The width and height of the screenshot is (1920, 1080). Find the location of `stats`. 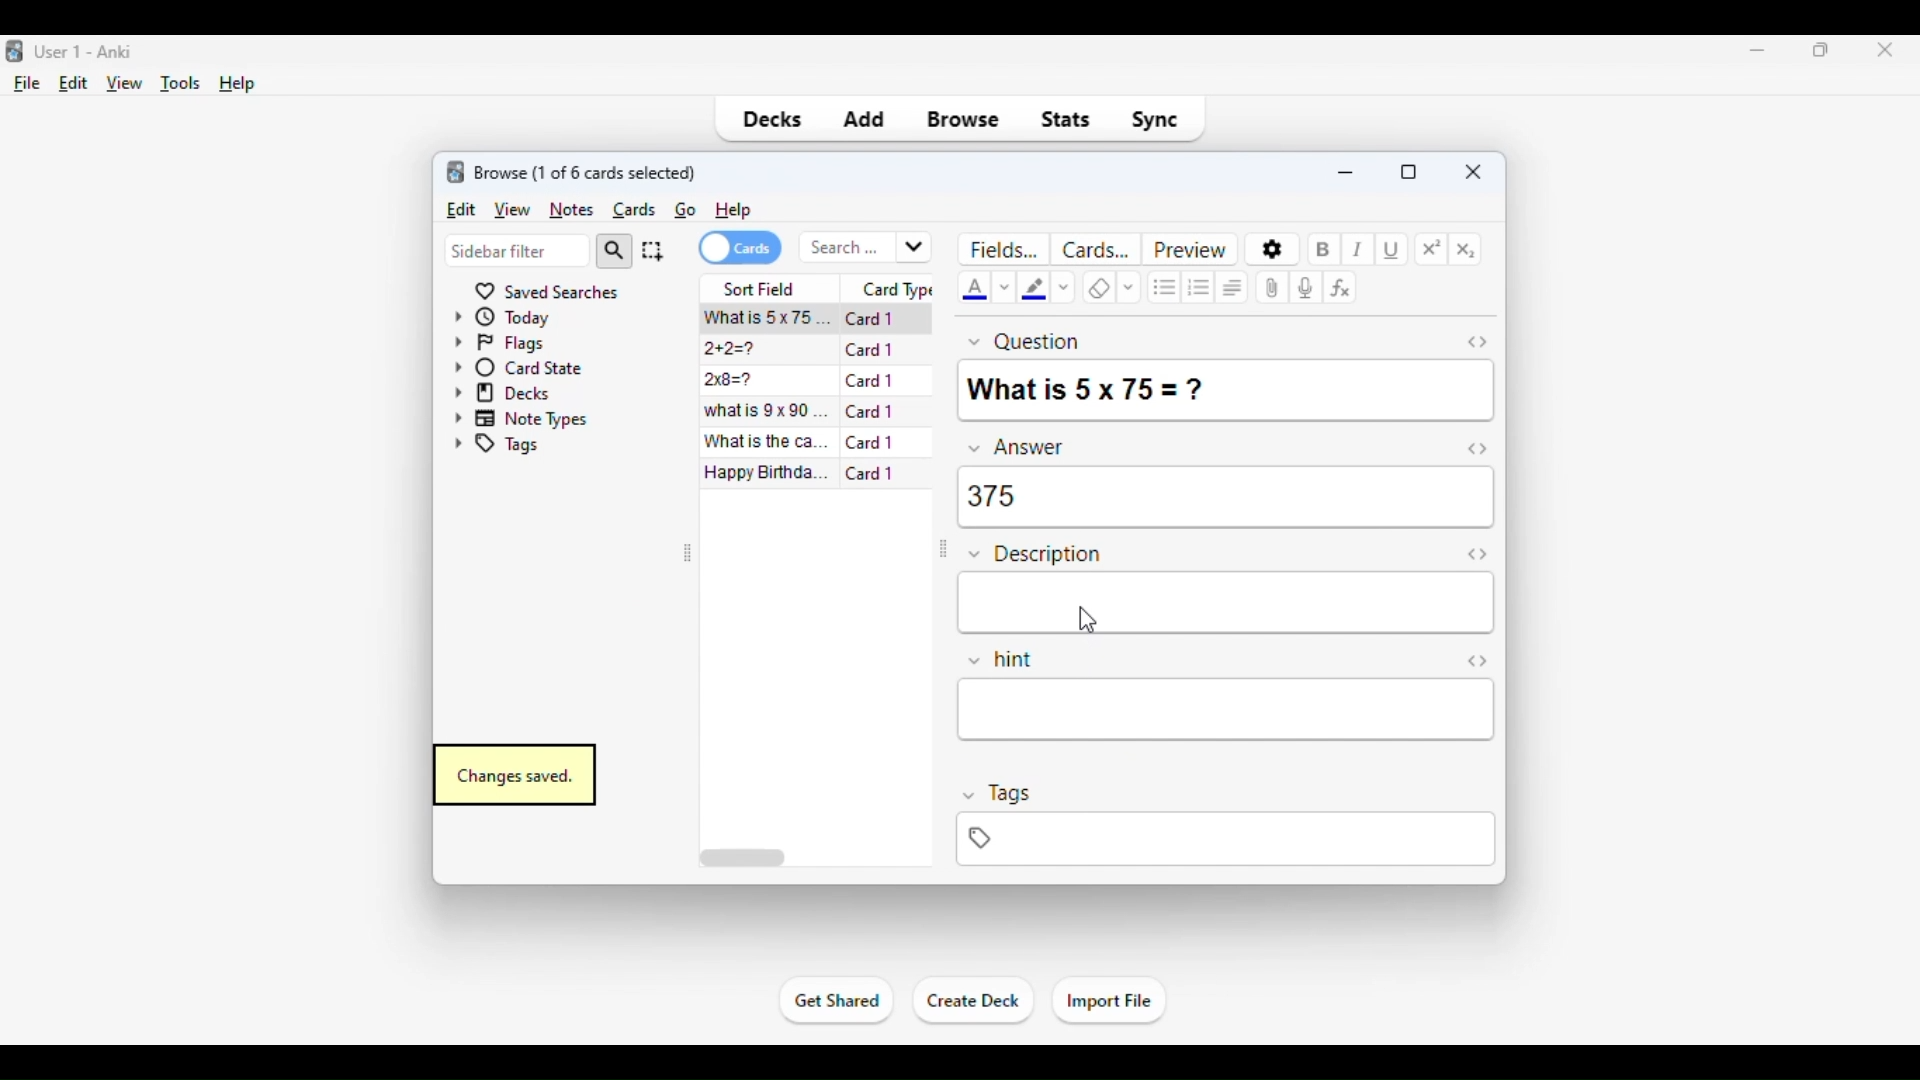

stats is located at coordinates (1066, 120).